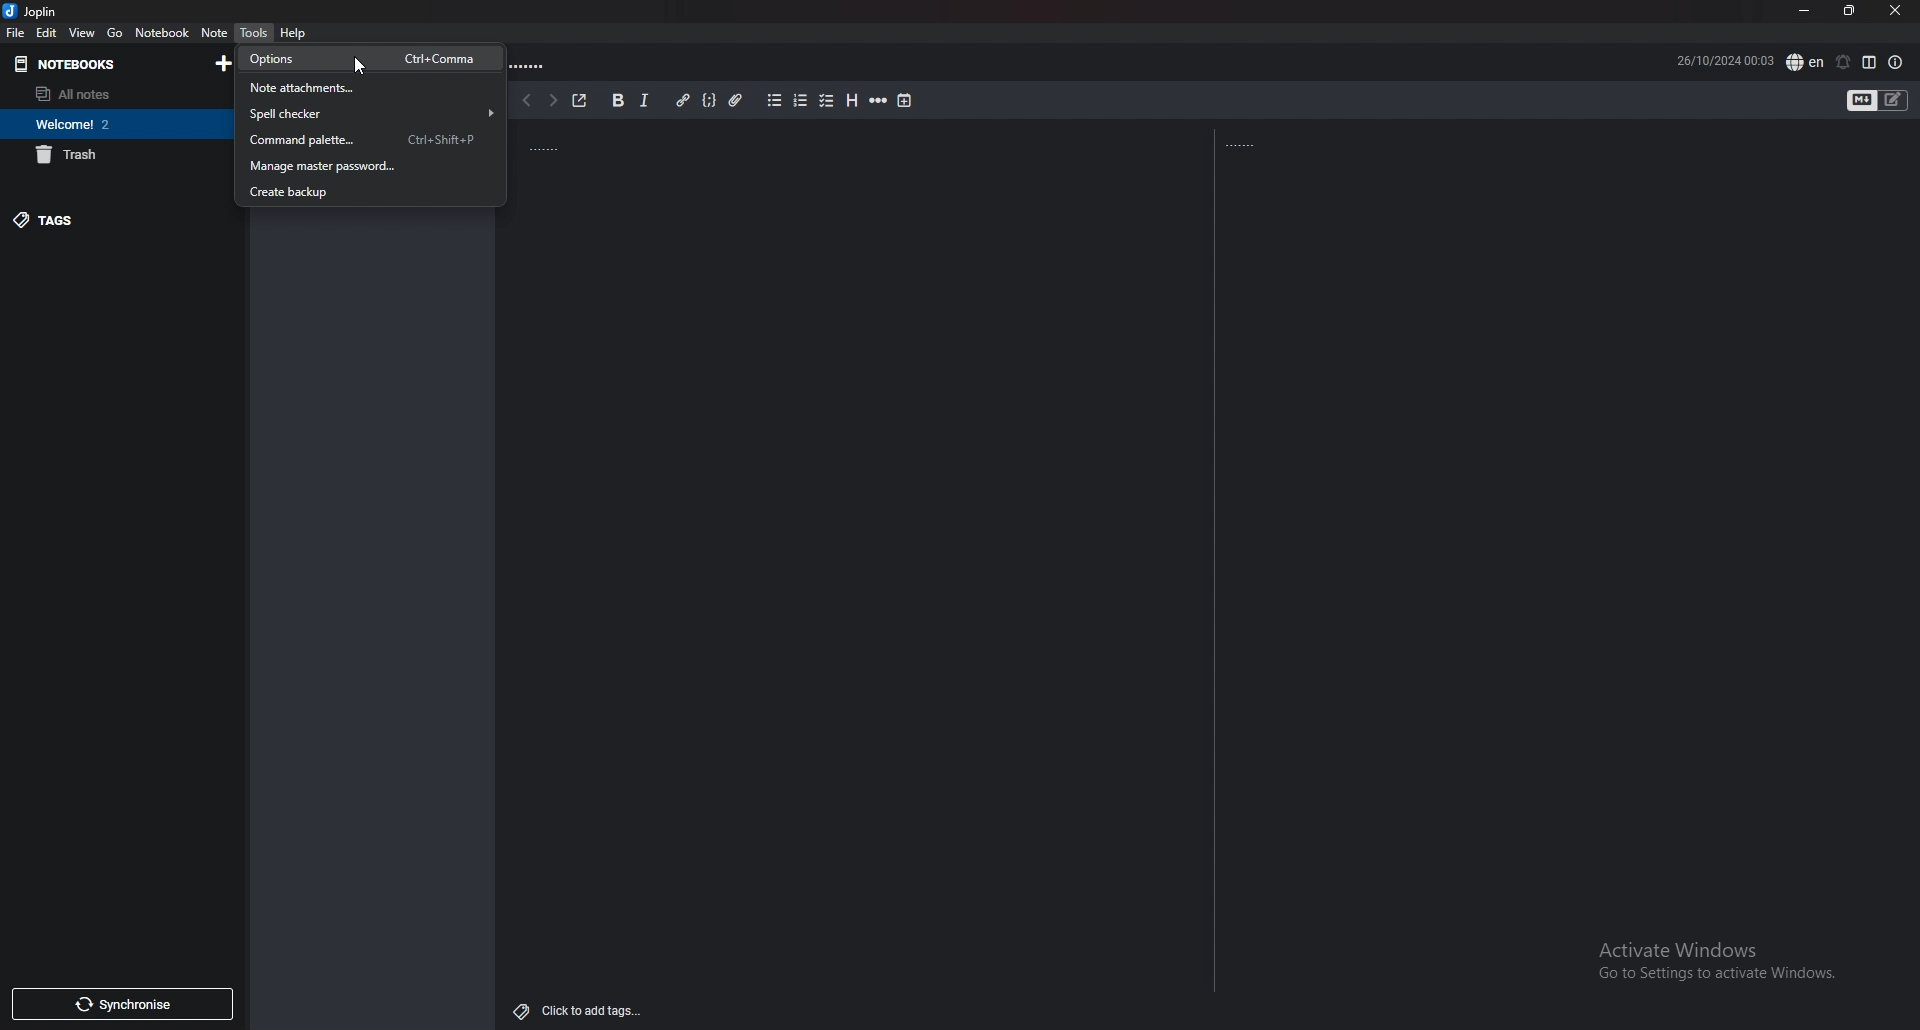  I want to click on add attachment, so click(735, 101).